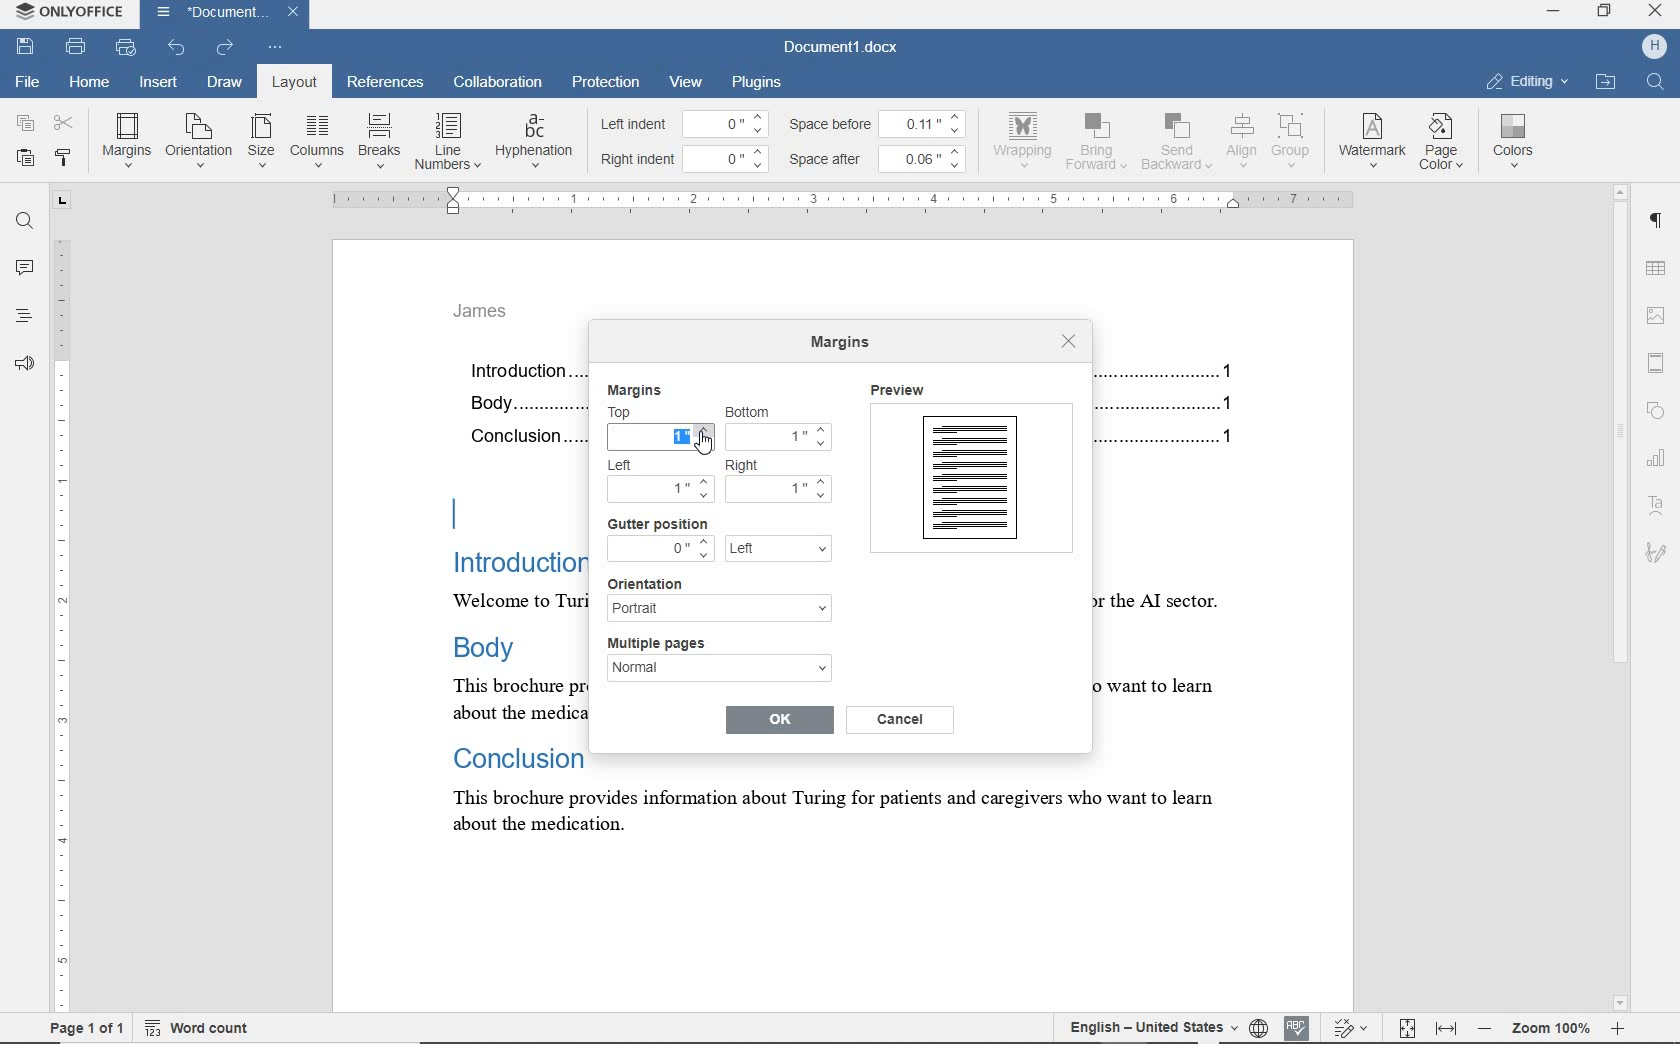  What do you see at coordinates (632, 126) in the screenshot?
I see `left indent` at bounding box center [632, 126].